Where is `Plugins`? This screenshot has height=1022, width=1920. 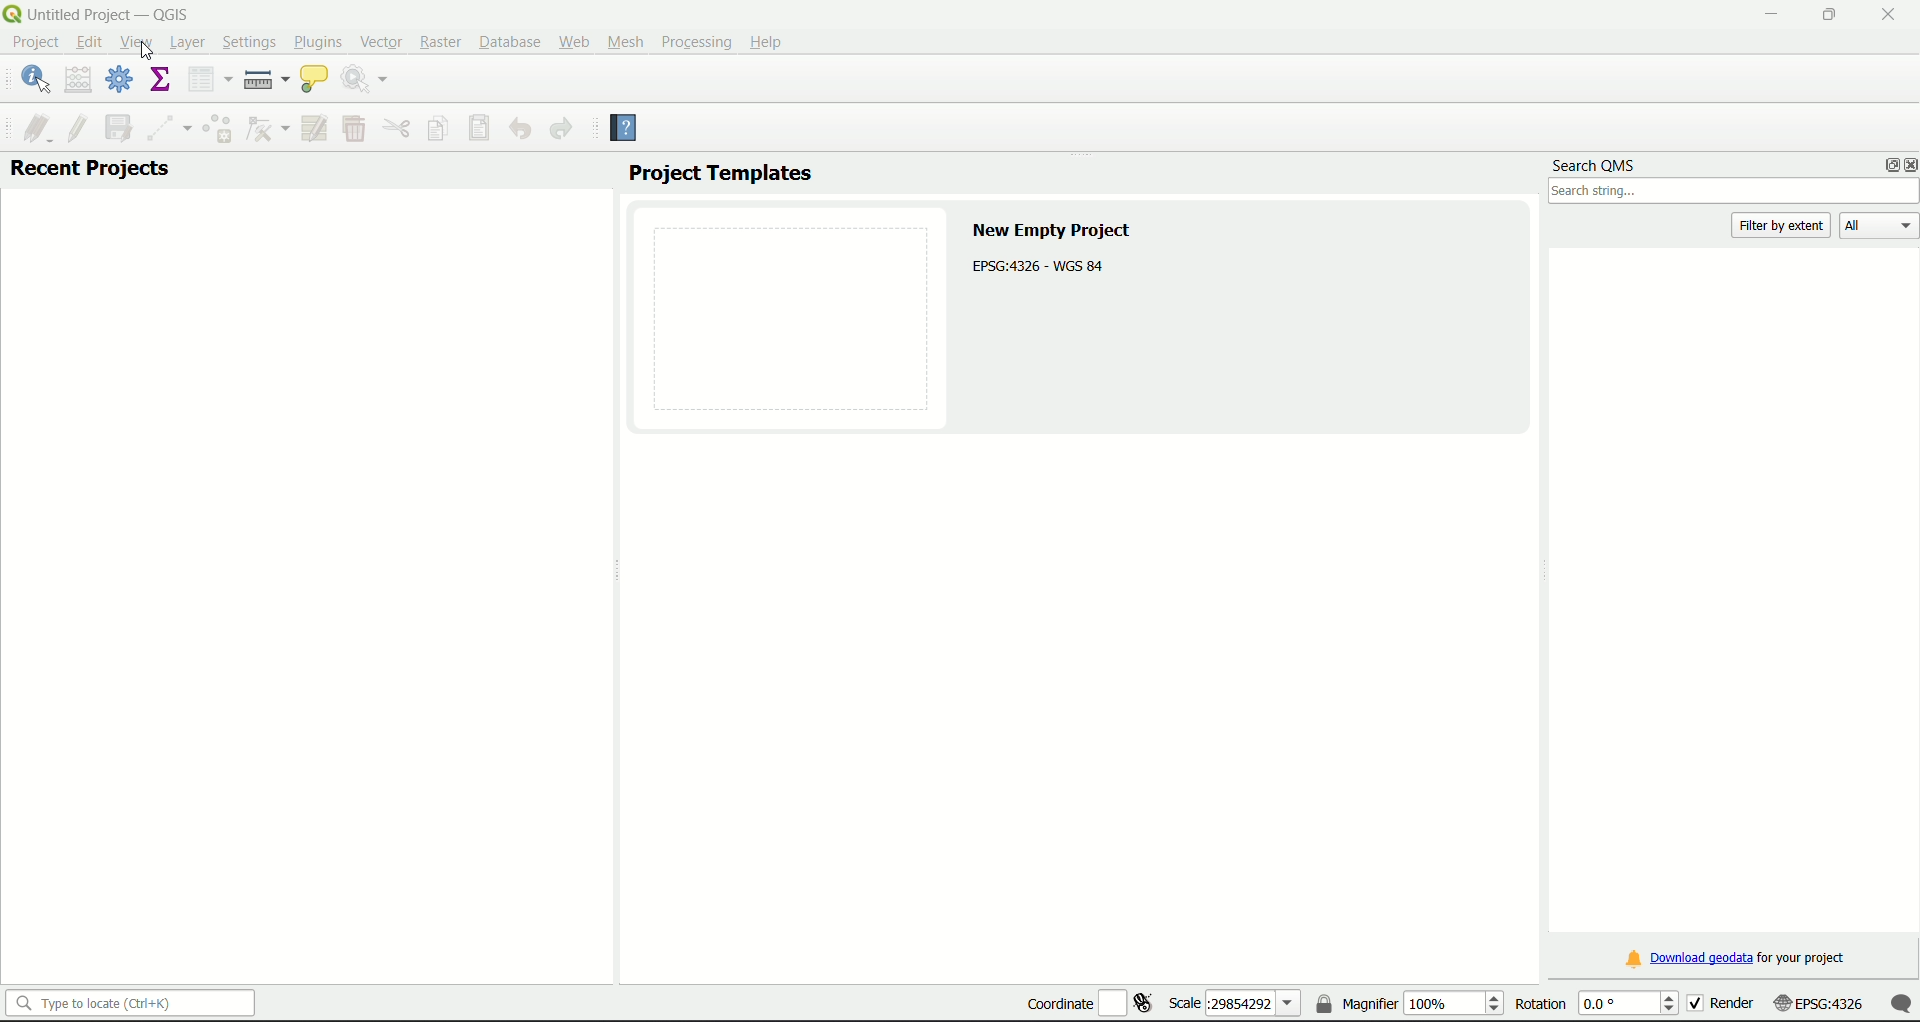
Plugins is located at coordinates (317, 42).